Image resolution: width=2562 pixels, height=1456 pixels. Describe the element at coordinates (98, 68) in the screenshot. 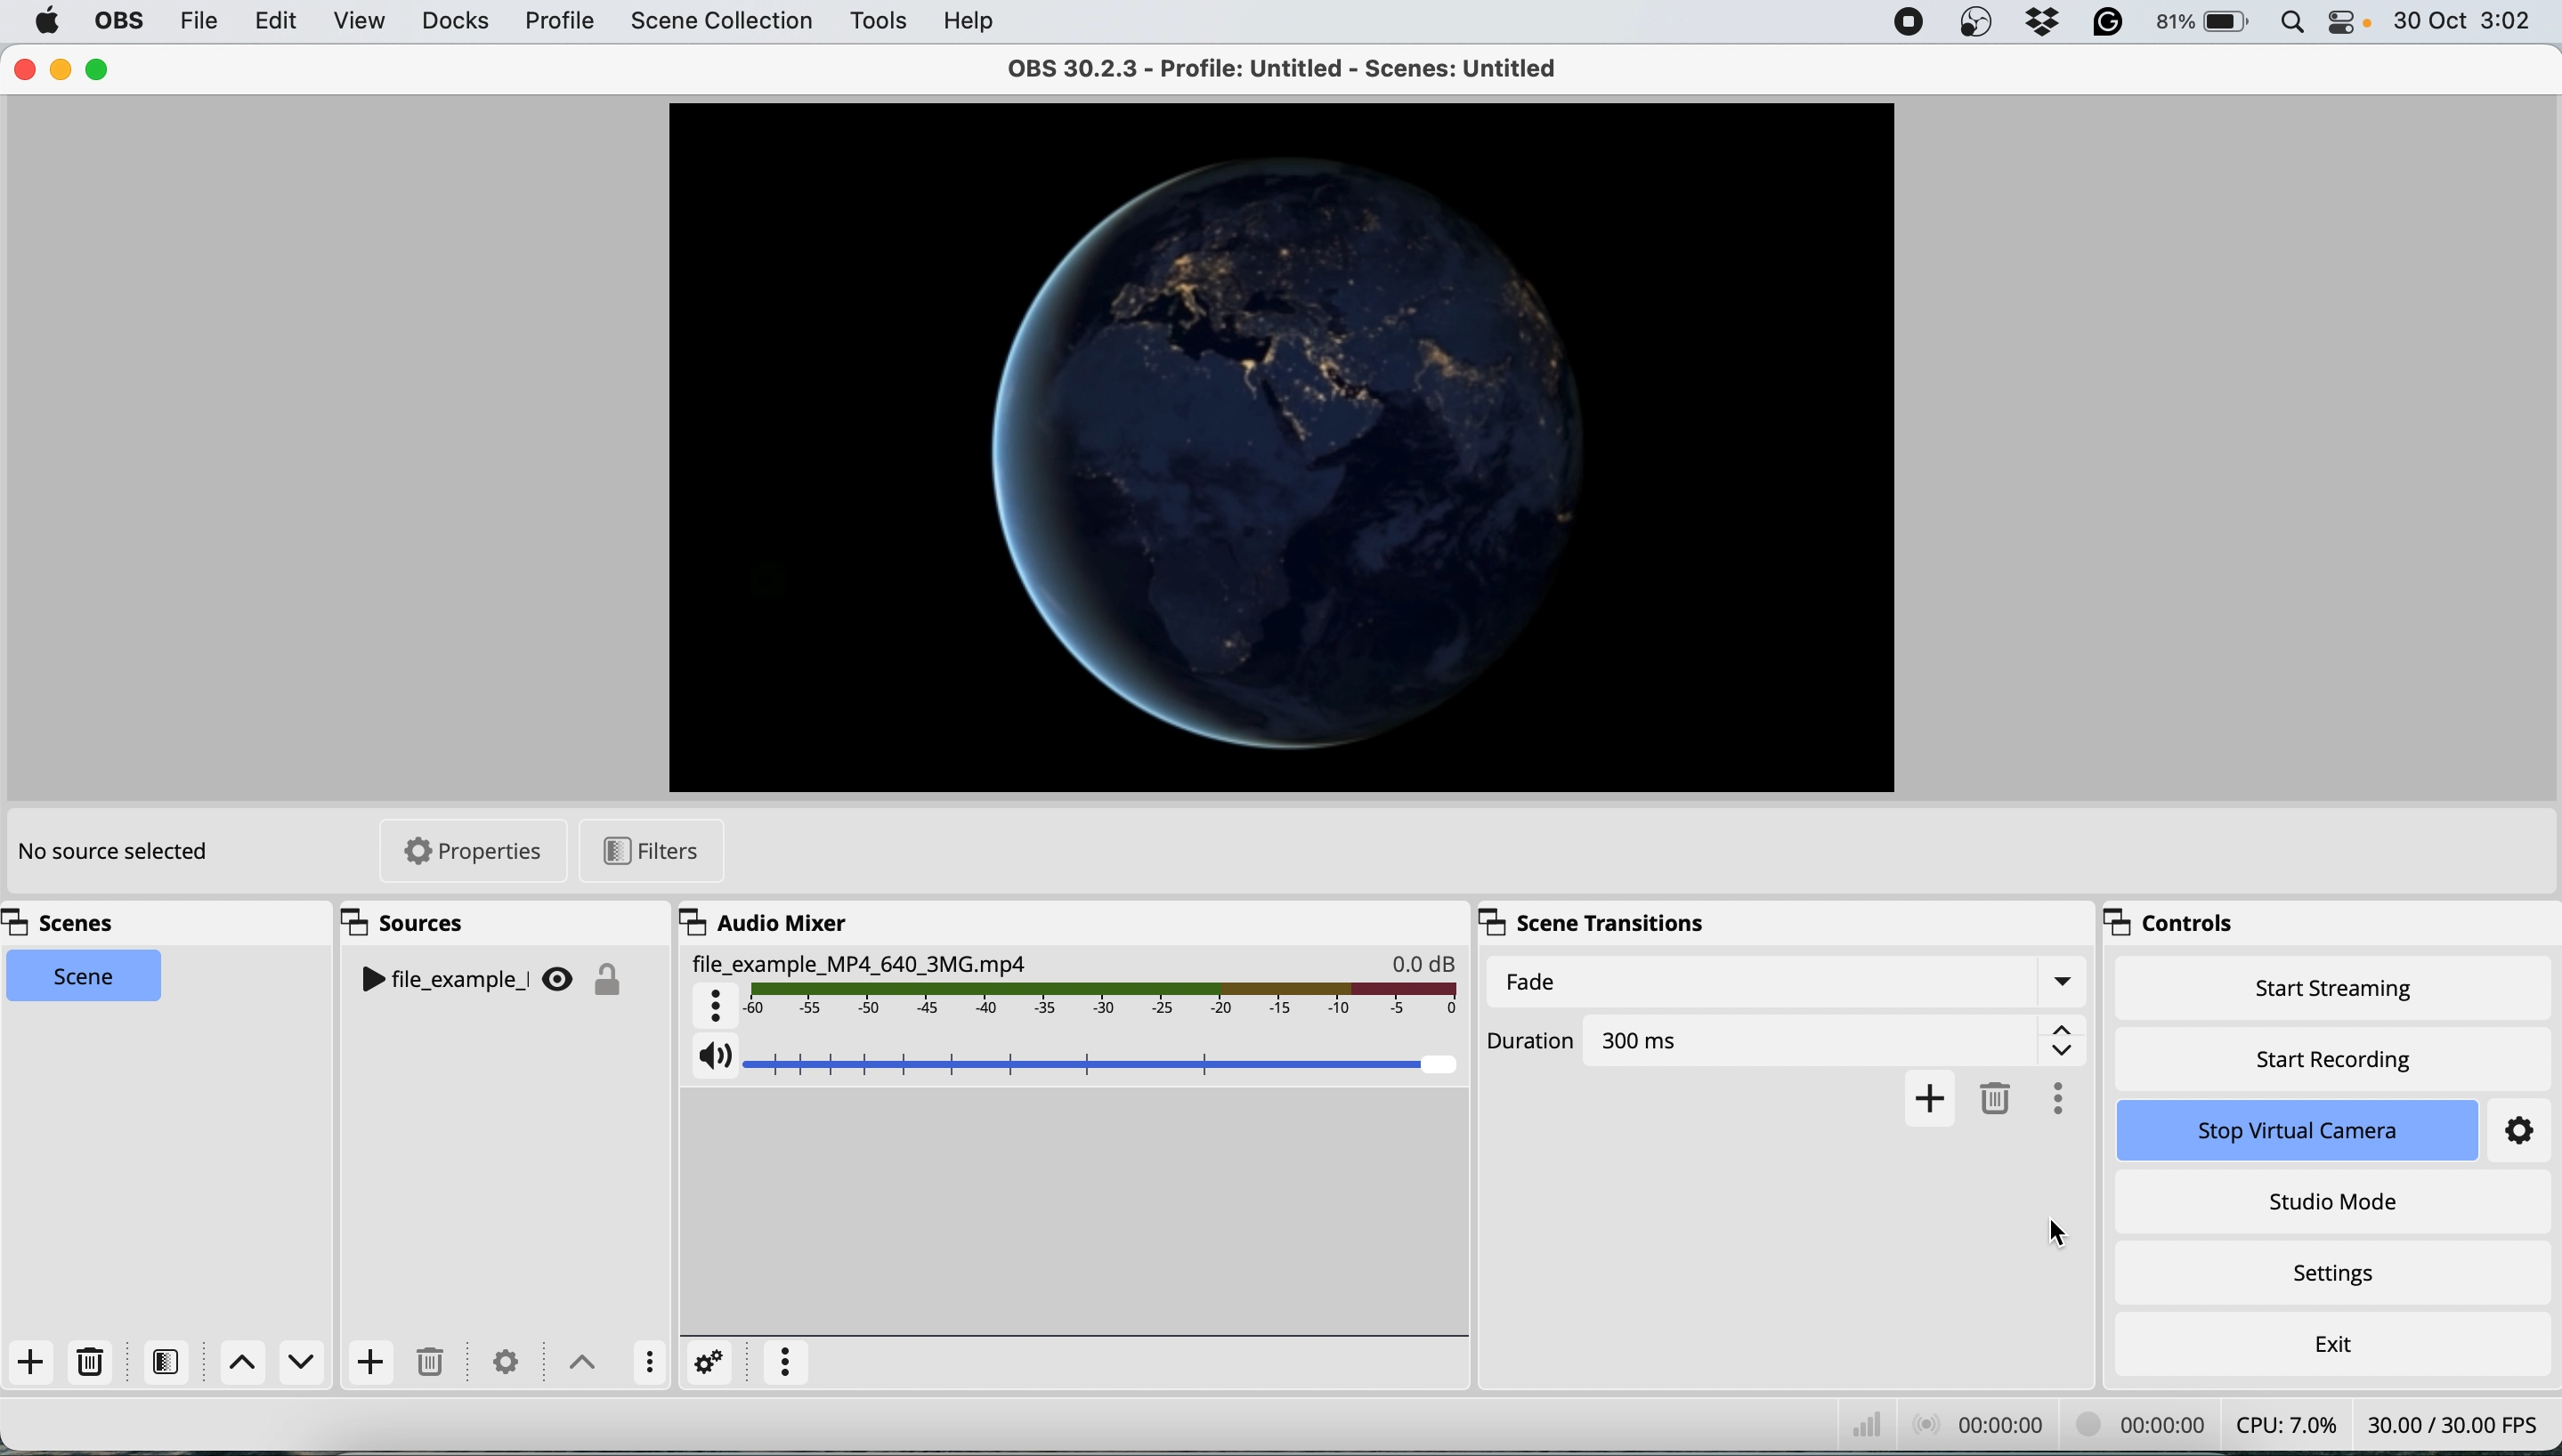

I see `maximise` at that location.